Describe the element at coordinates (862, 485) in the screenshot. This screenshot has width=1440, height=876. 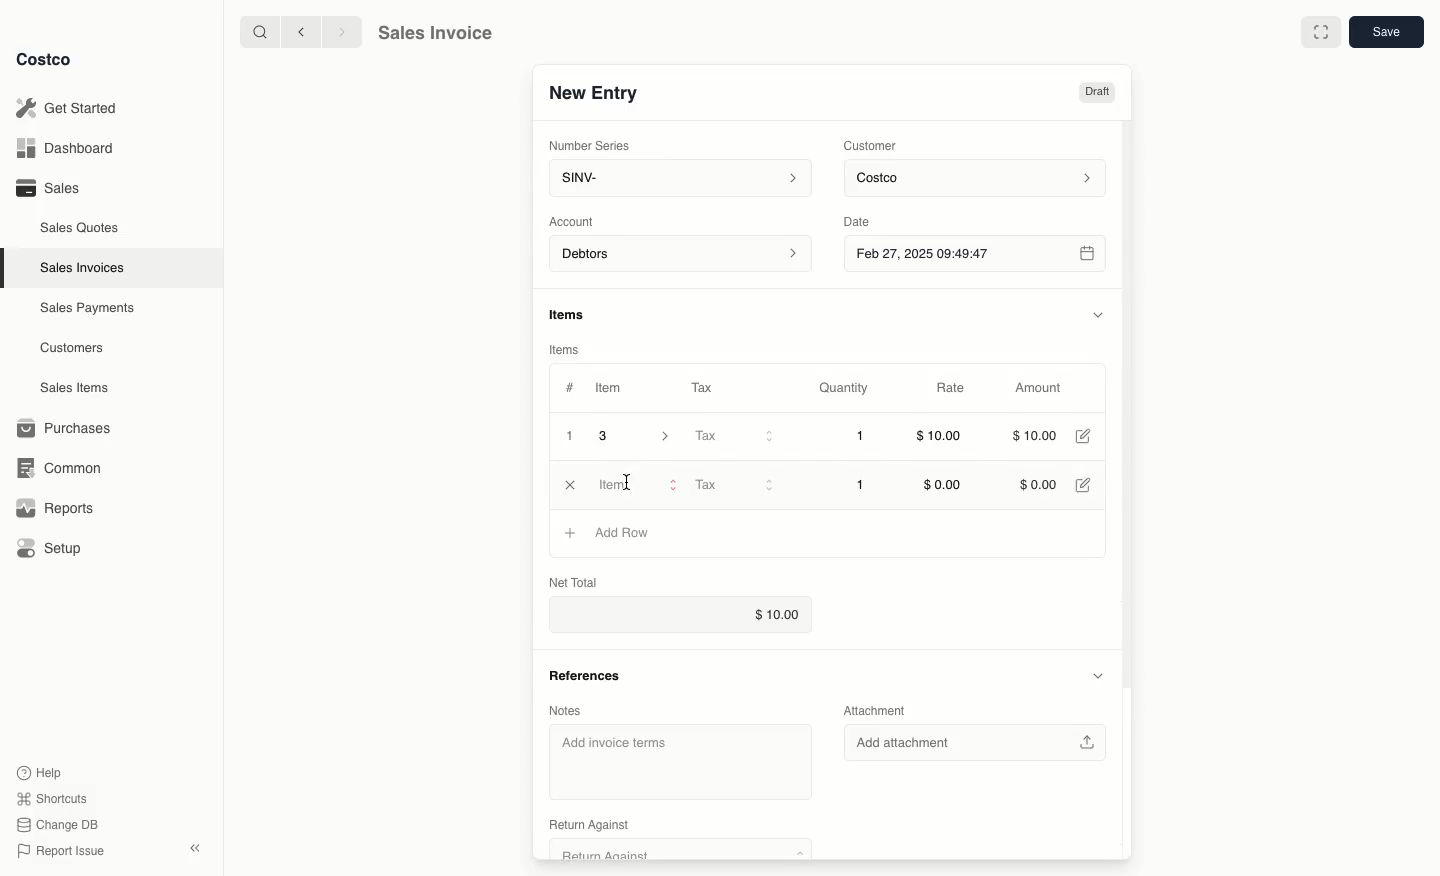
I see `1` at that location.